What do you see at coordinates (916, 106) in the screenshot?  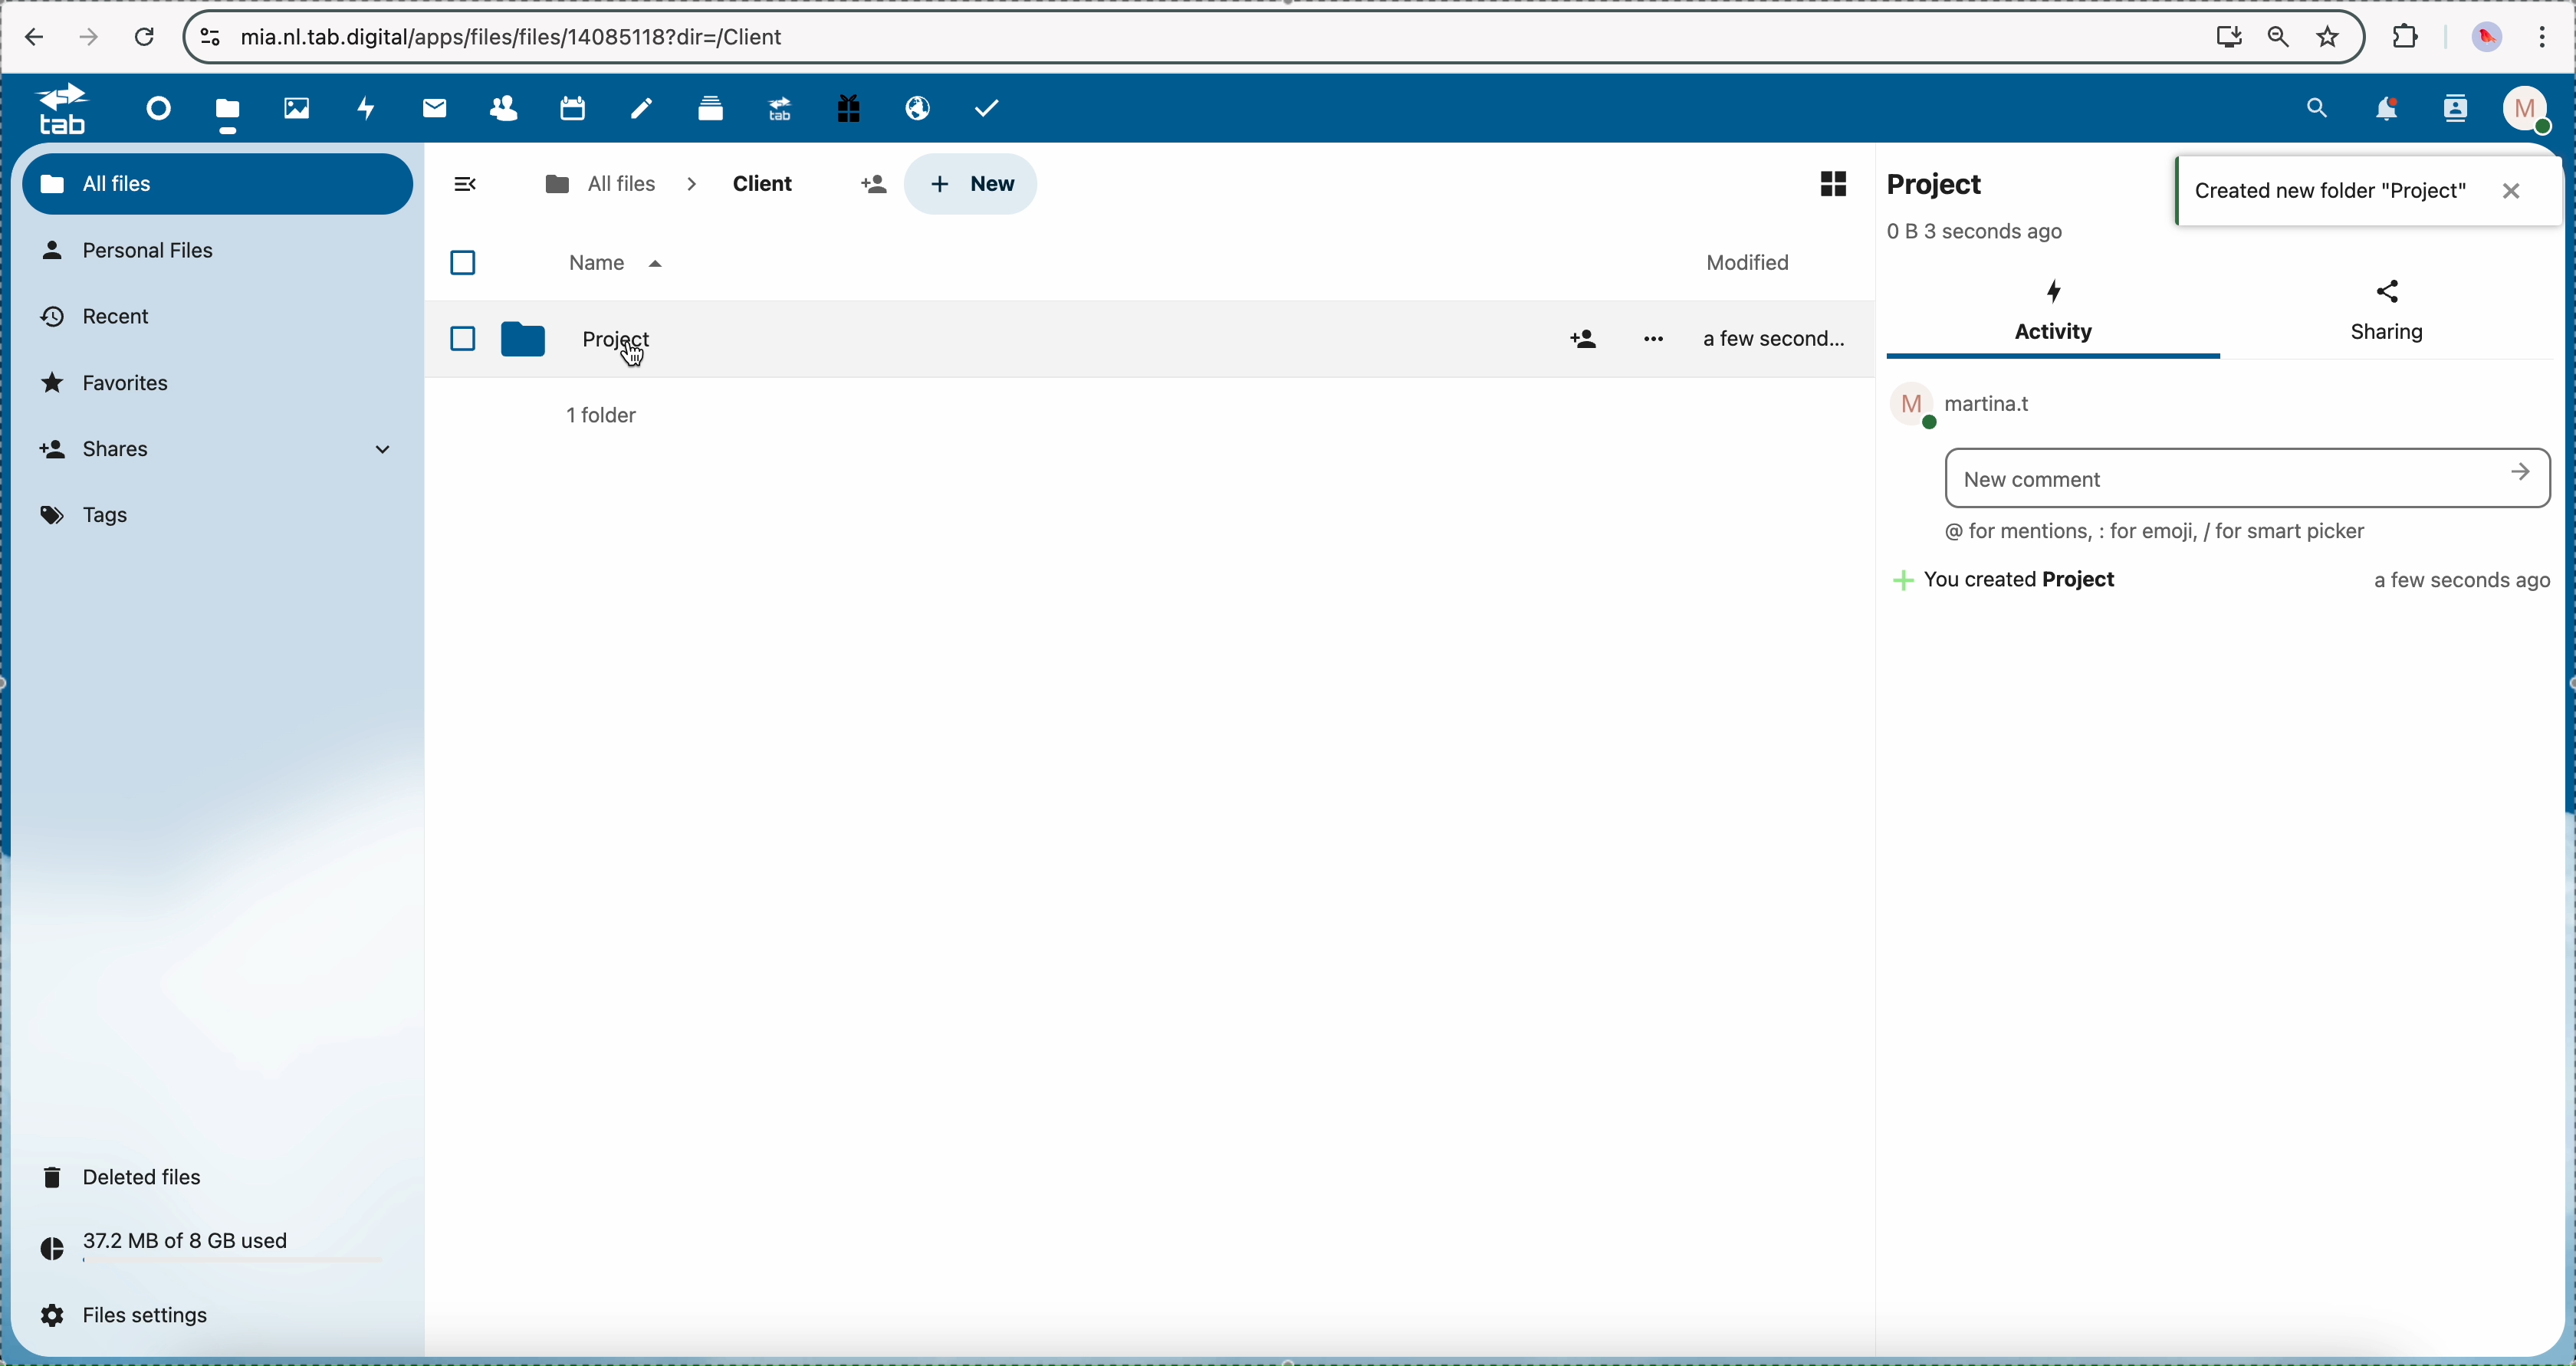 I see `email` at bounding box center [916, 106].